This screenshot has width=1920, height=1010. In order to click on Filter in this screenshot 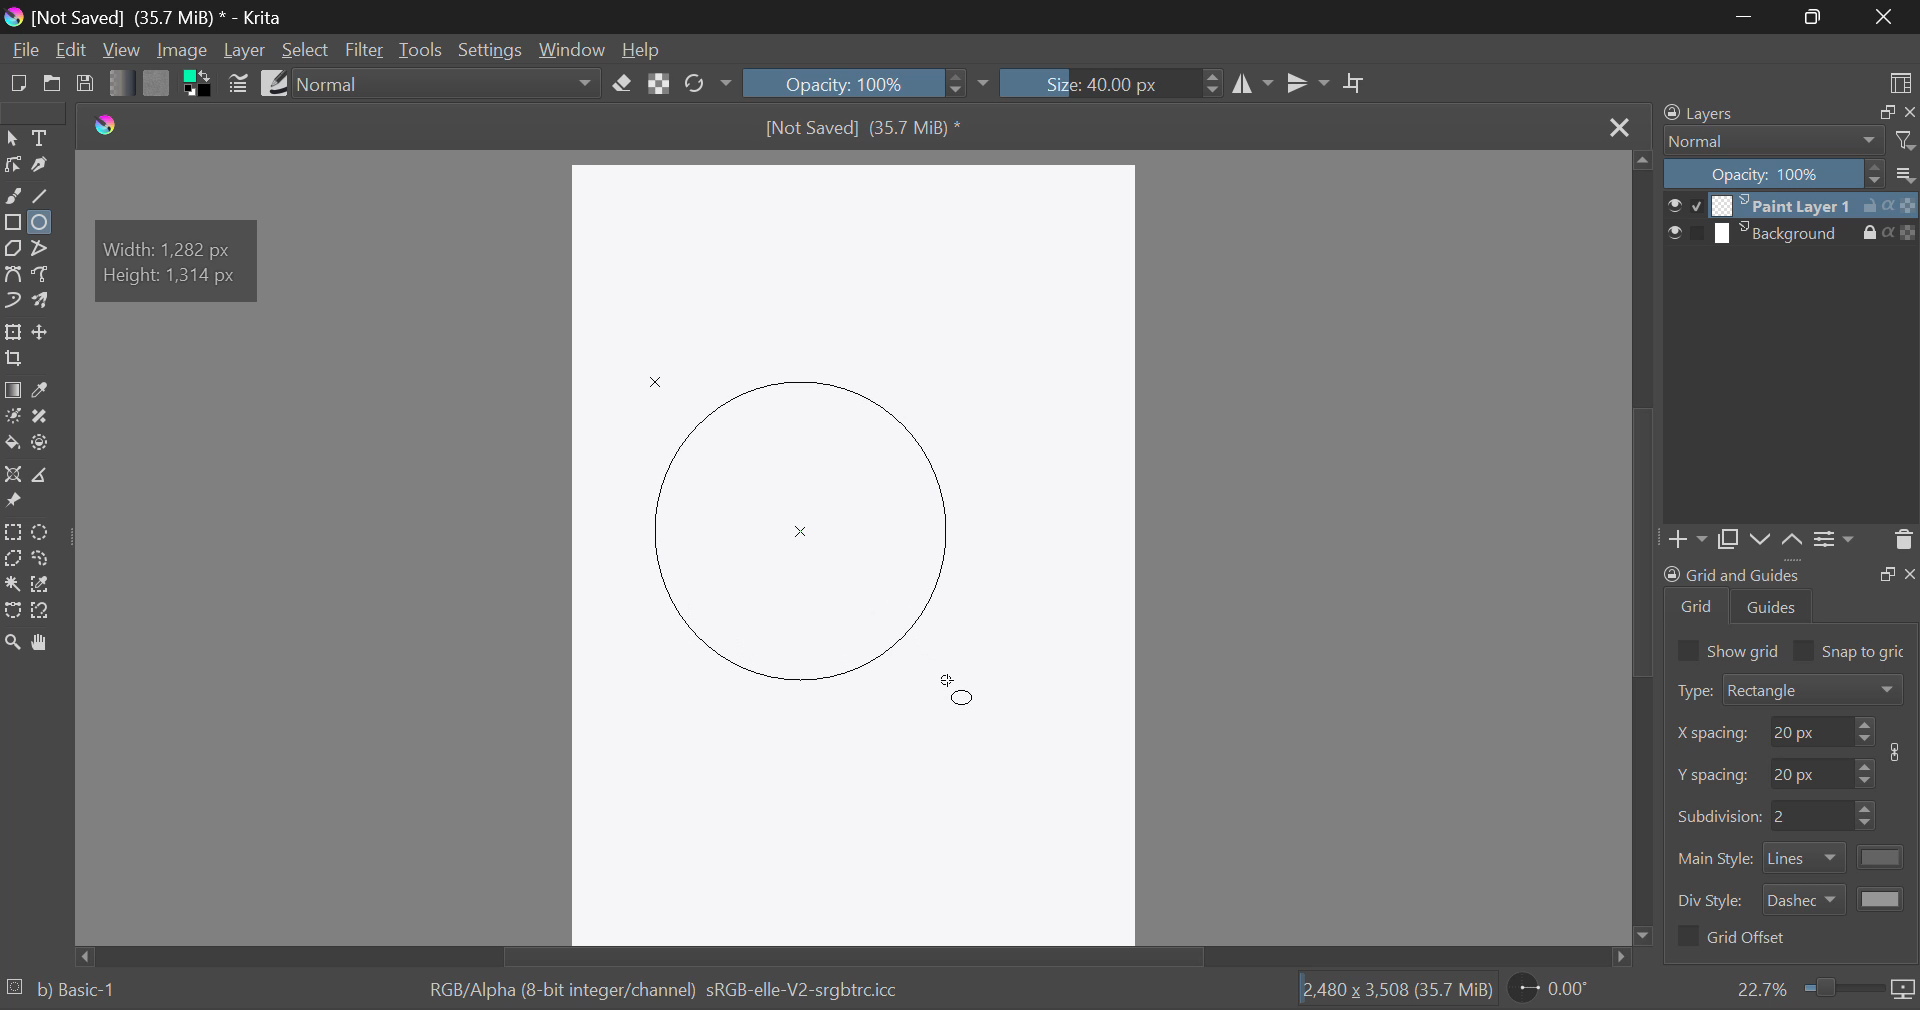, I will do `click(366, 50)`.